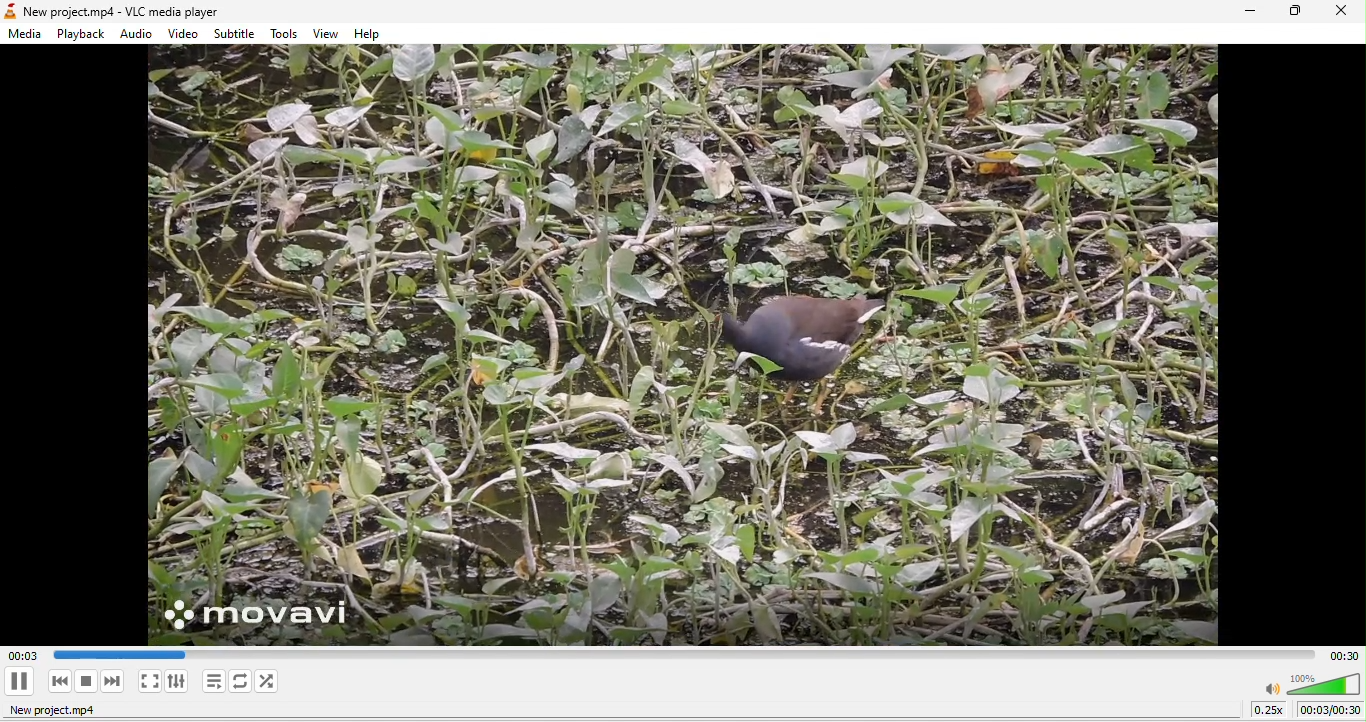 The width and height of the screenshot is (1366, 722). Describe the element at coordinates (18, 681) in the screenshot. I see `play` at that location.